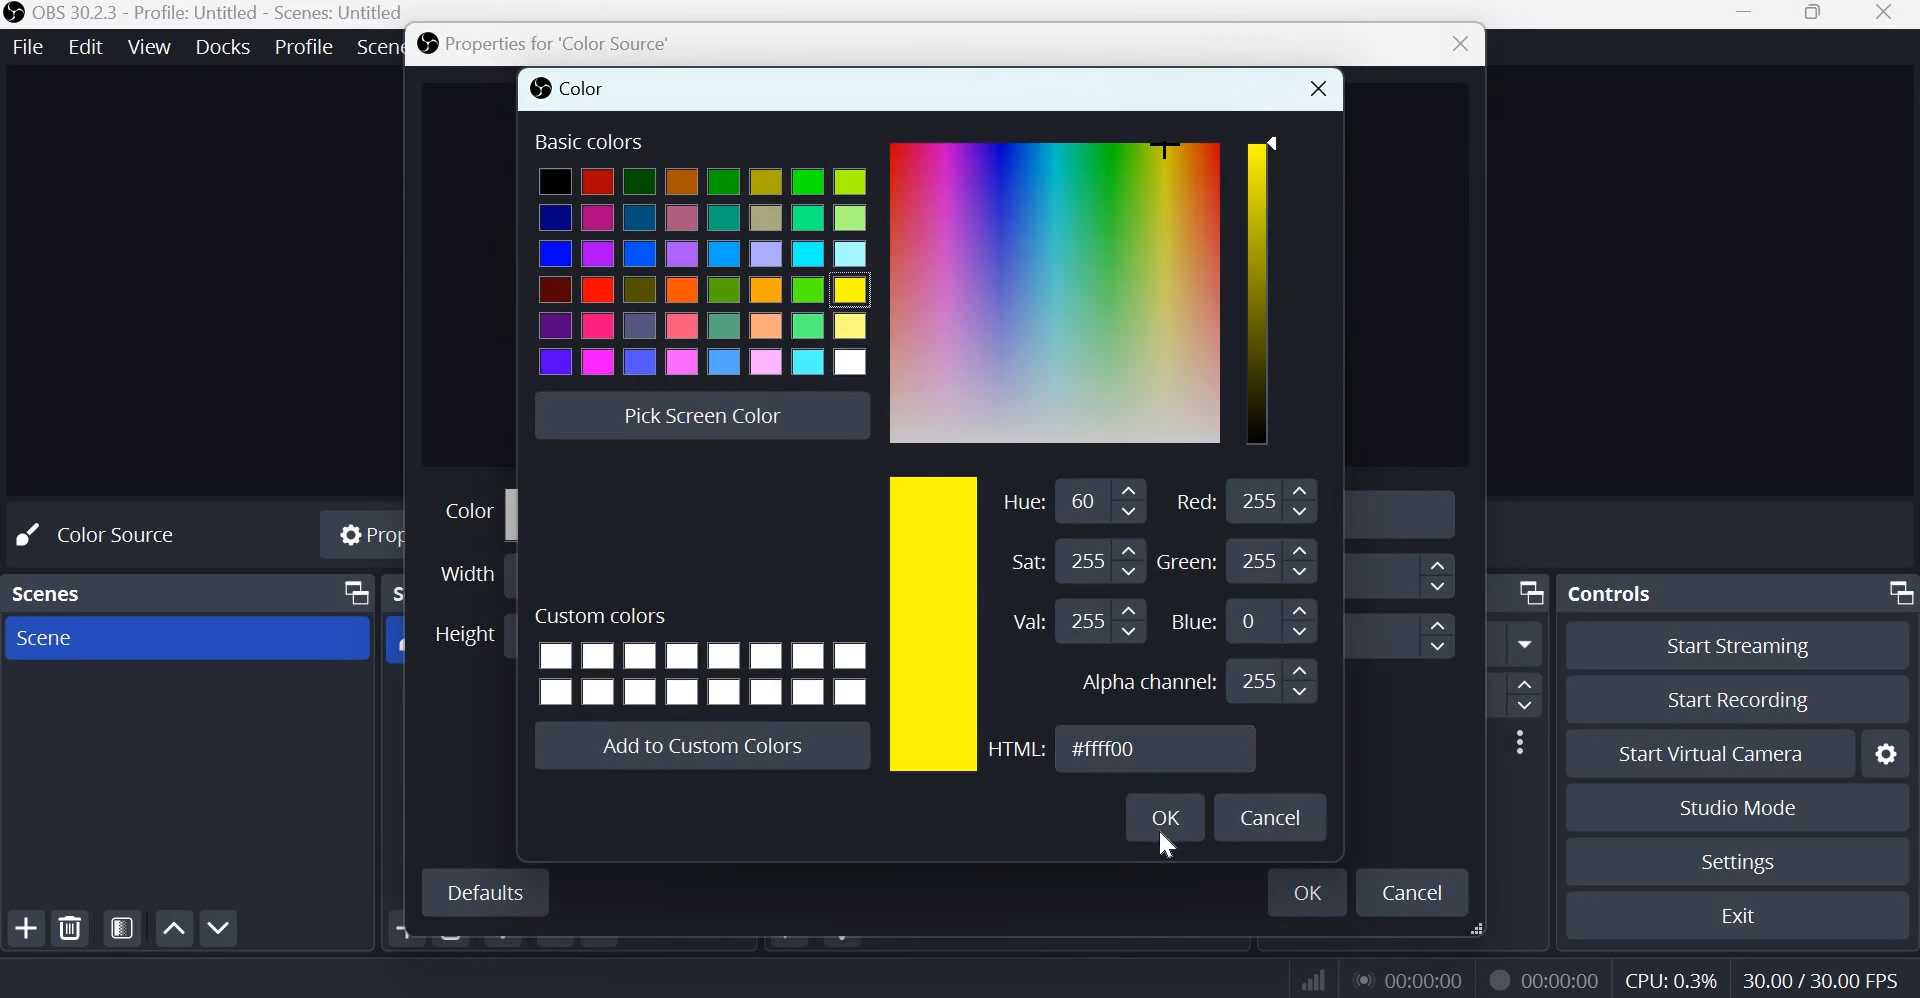 This screenshot has width=1920, height=998. Describe the element at coordinates (1157, 748) in the screenshot. I see `HTML Color Code` at that location.